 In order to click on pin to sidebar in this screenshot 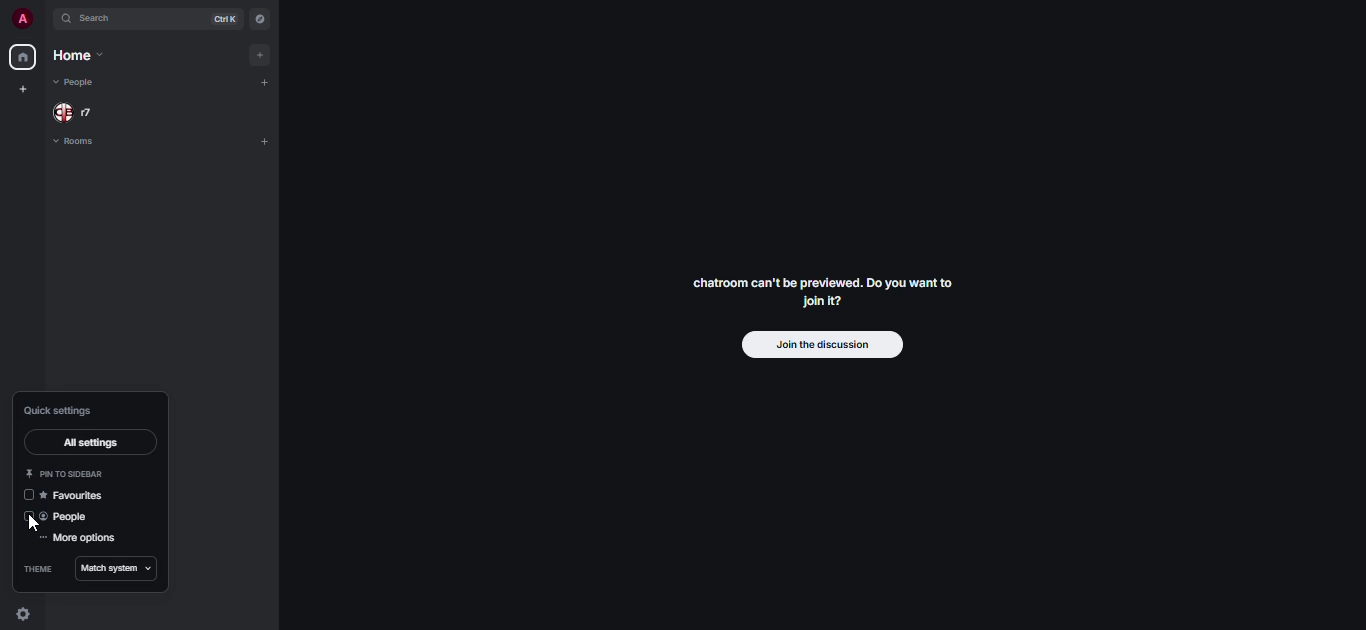, I will do `click(68, 473)`.